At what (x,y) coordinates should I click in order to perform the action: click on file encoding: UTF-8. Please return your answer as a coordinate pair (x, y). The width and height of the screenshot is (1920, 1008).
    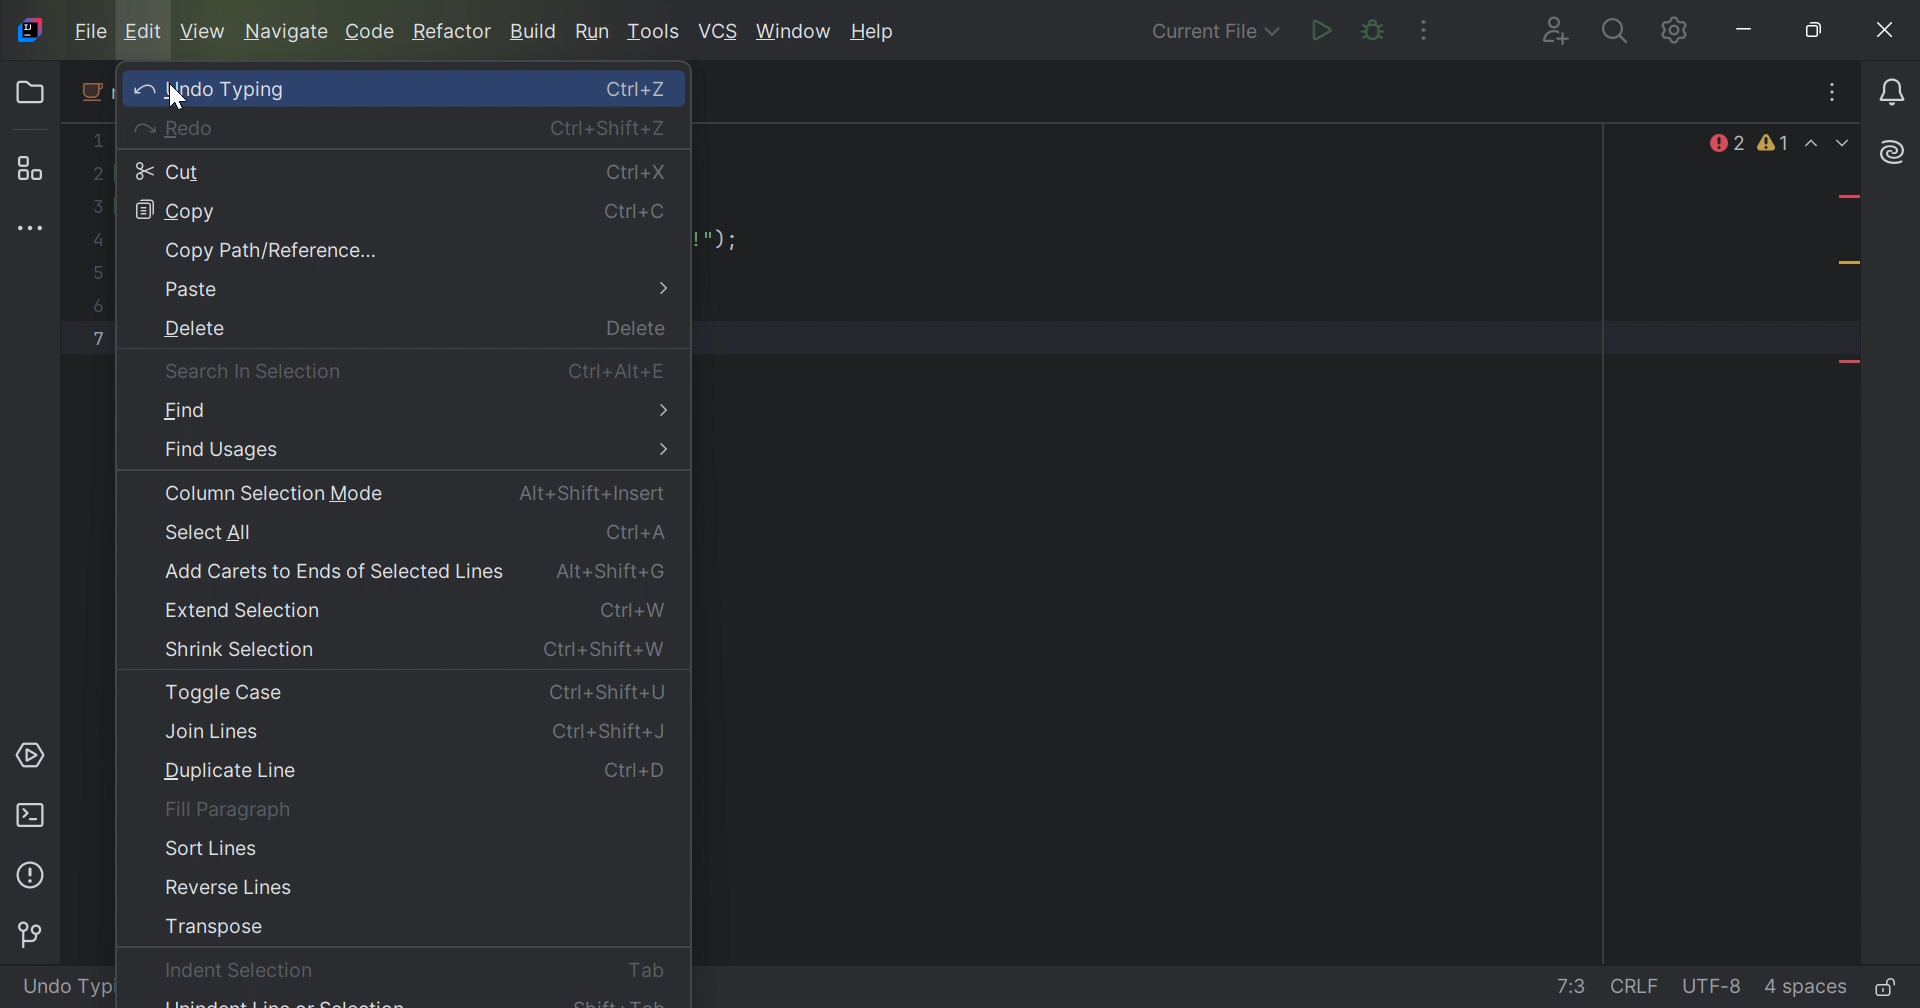
    Looking at the image, I should click on (1710, 984).